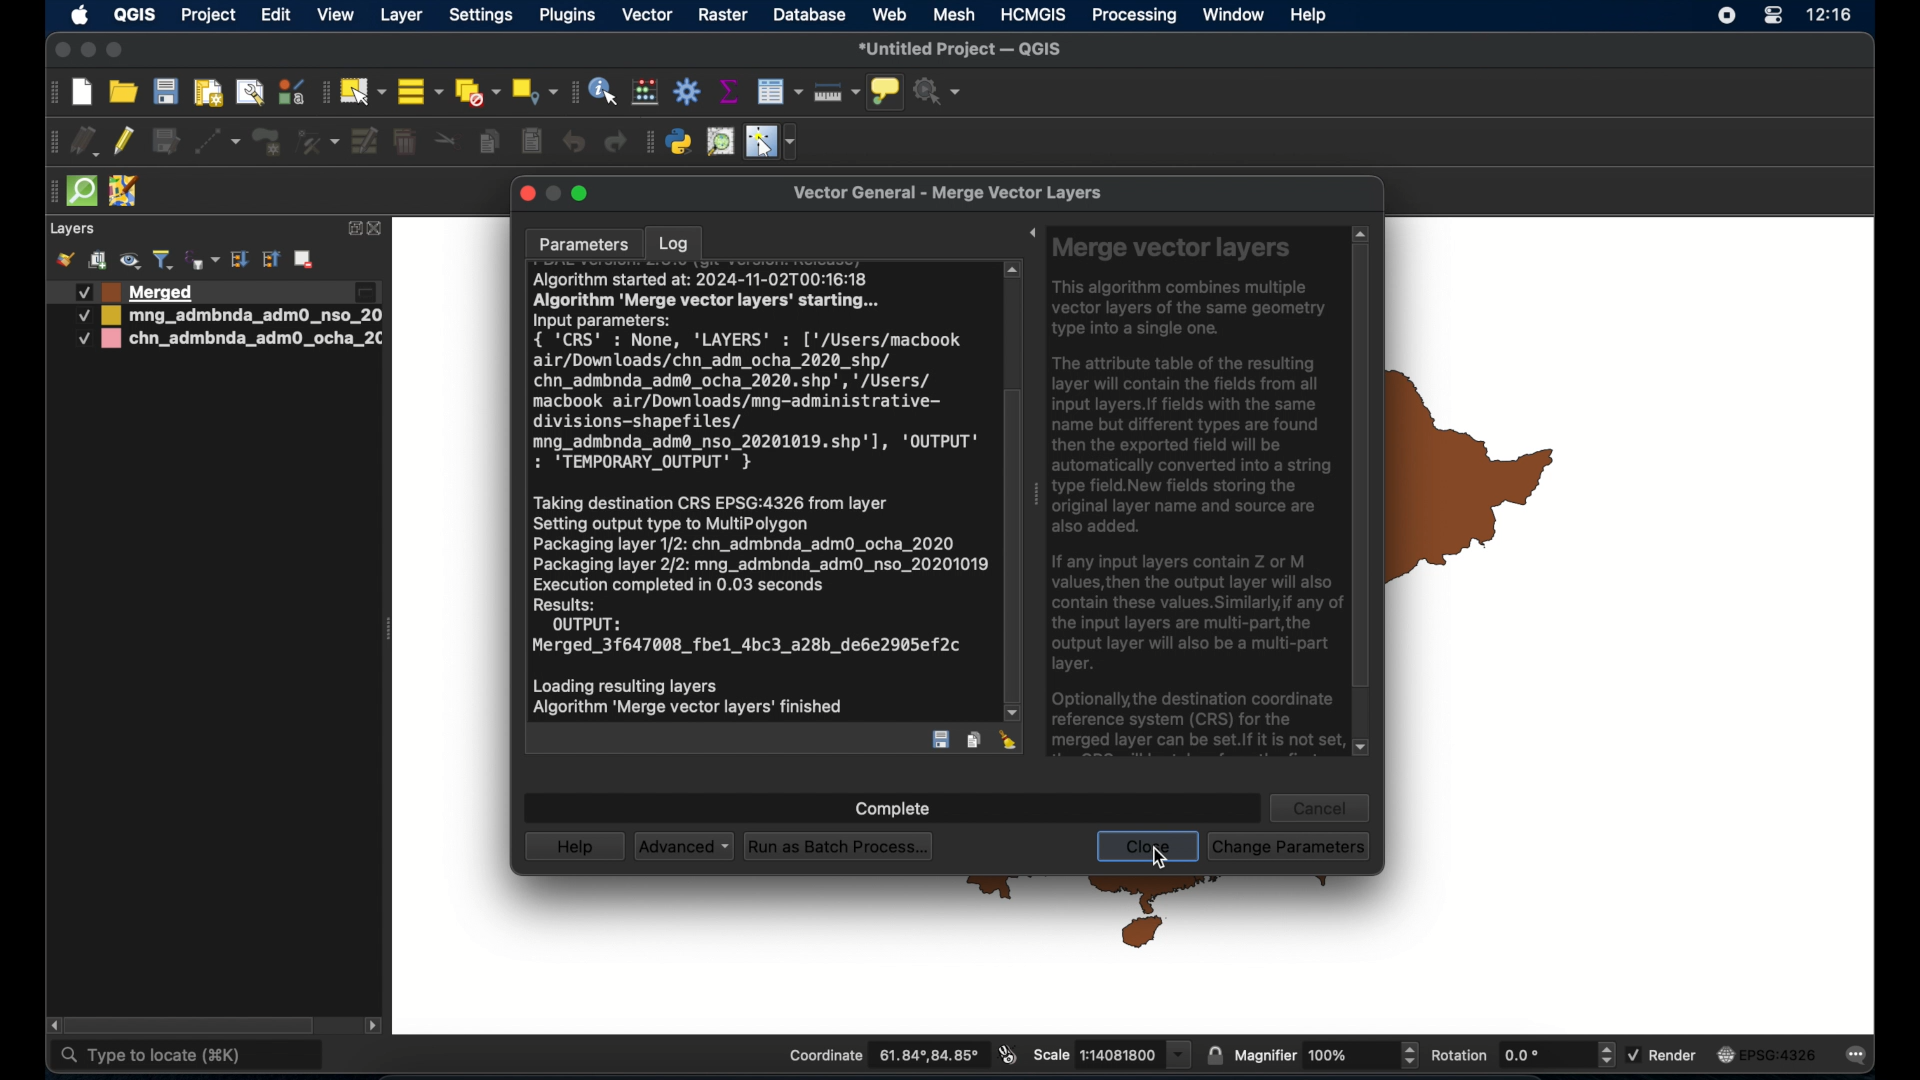 This screenshot has height=1080, width=1920. What do you see at coordinates (233, 341) in the screenshot?
I see `china administrative boundary layer 2` at bounding box center [233, 341].